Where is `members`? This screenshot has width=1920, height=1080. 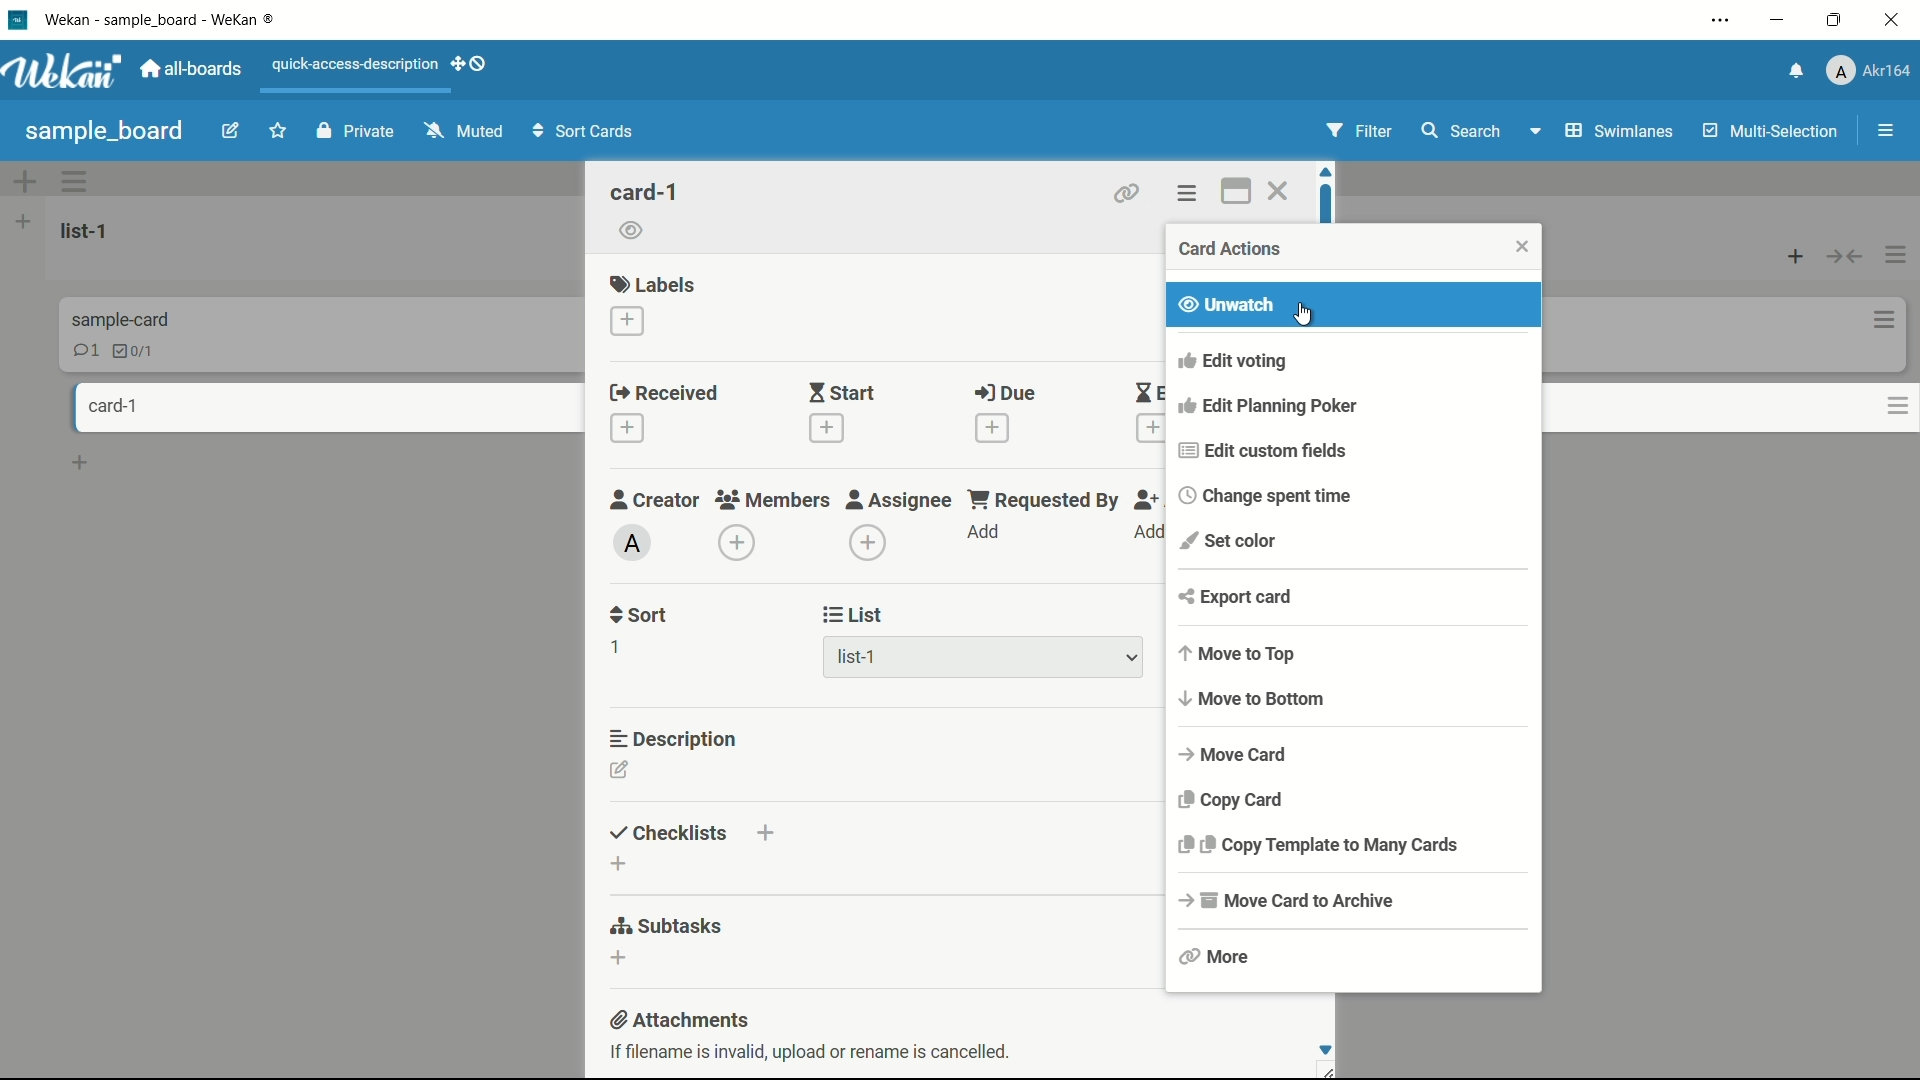
members is located at coordinates (771, 501).